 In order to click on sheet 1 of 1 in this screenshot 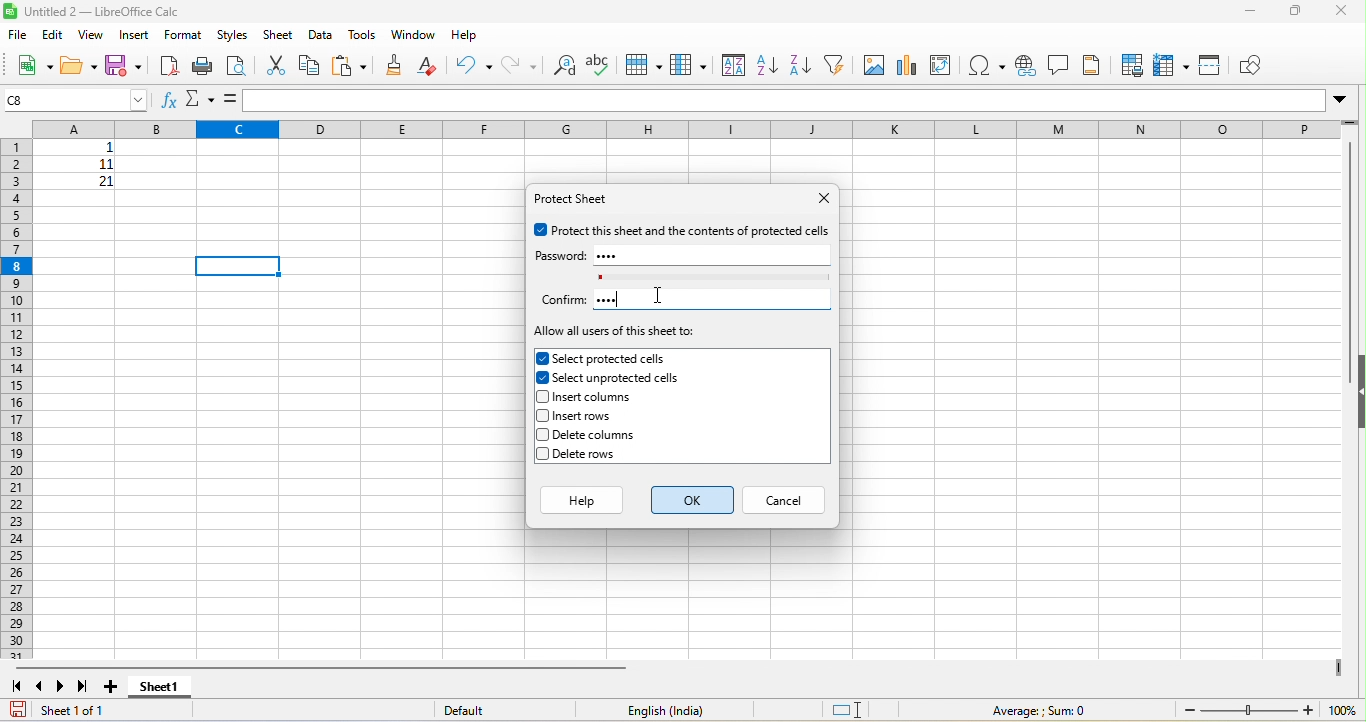, I will do `click(78, 711)`.